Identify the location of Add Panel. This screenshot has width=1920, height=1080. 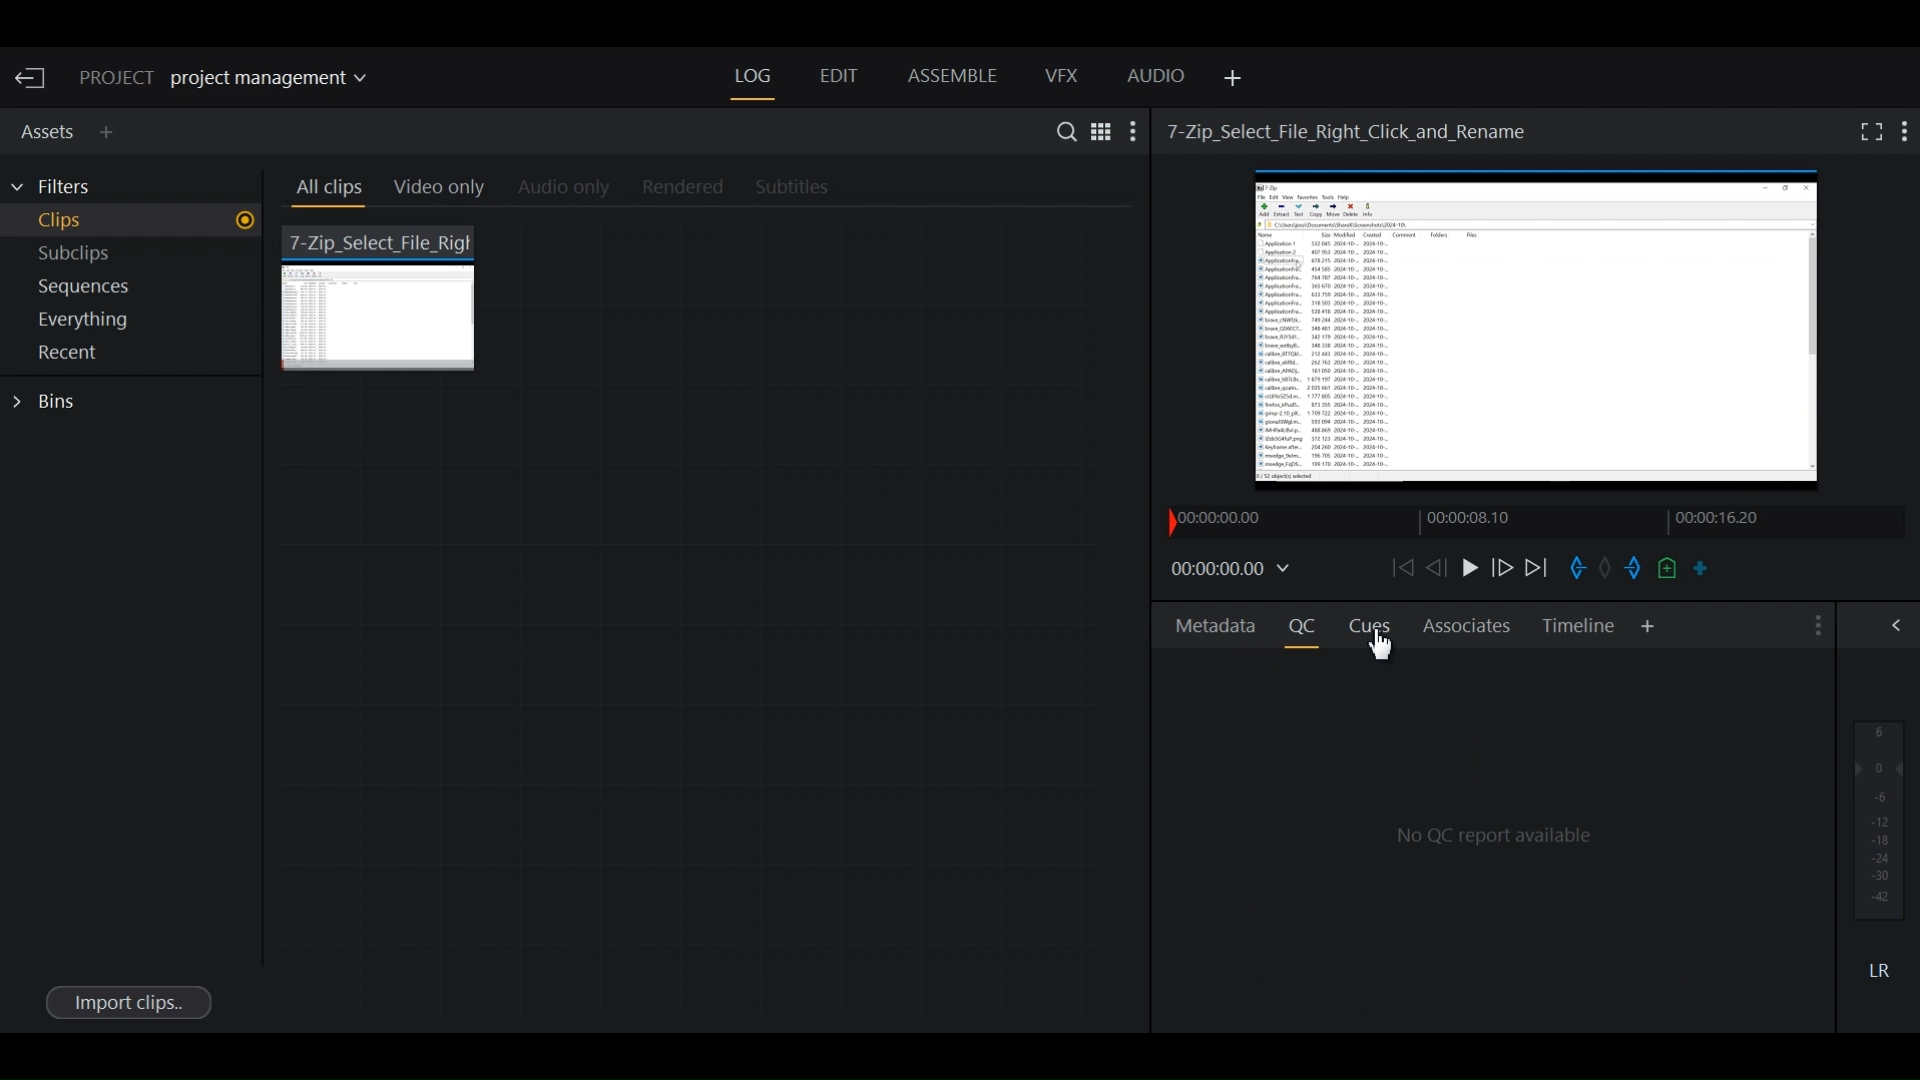
(1648, 627).